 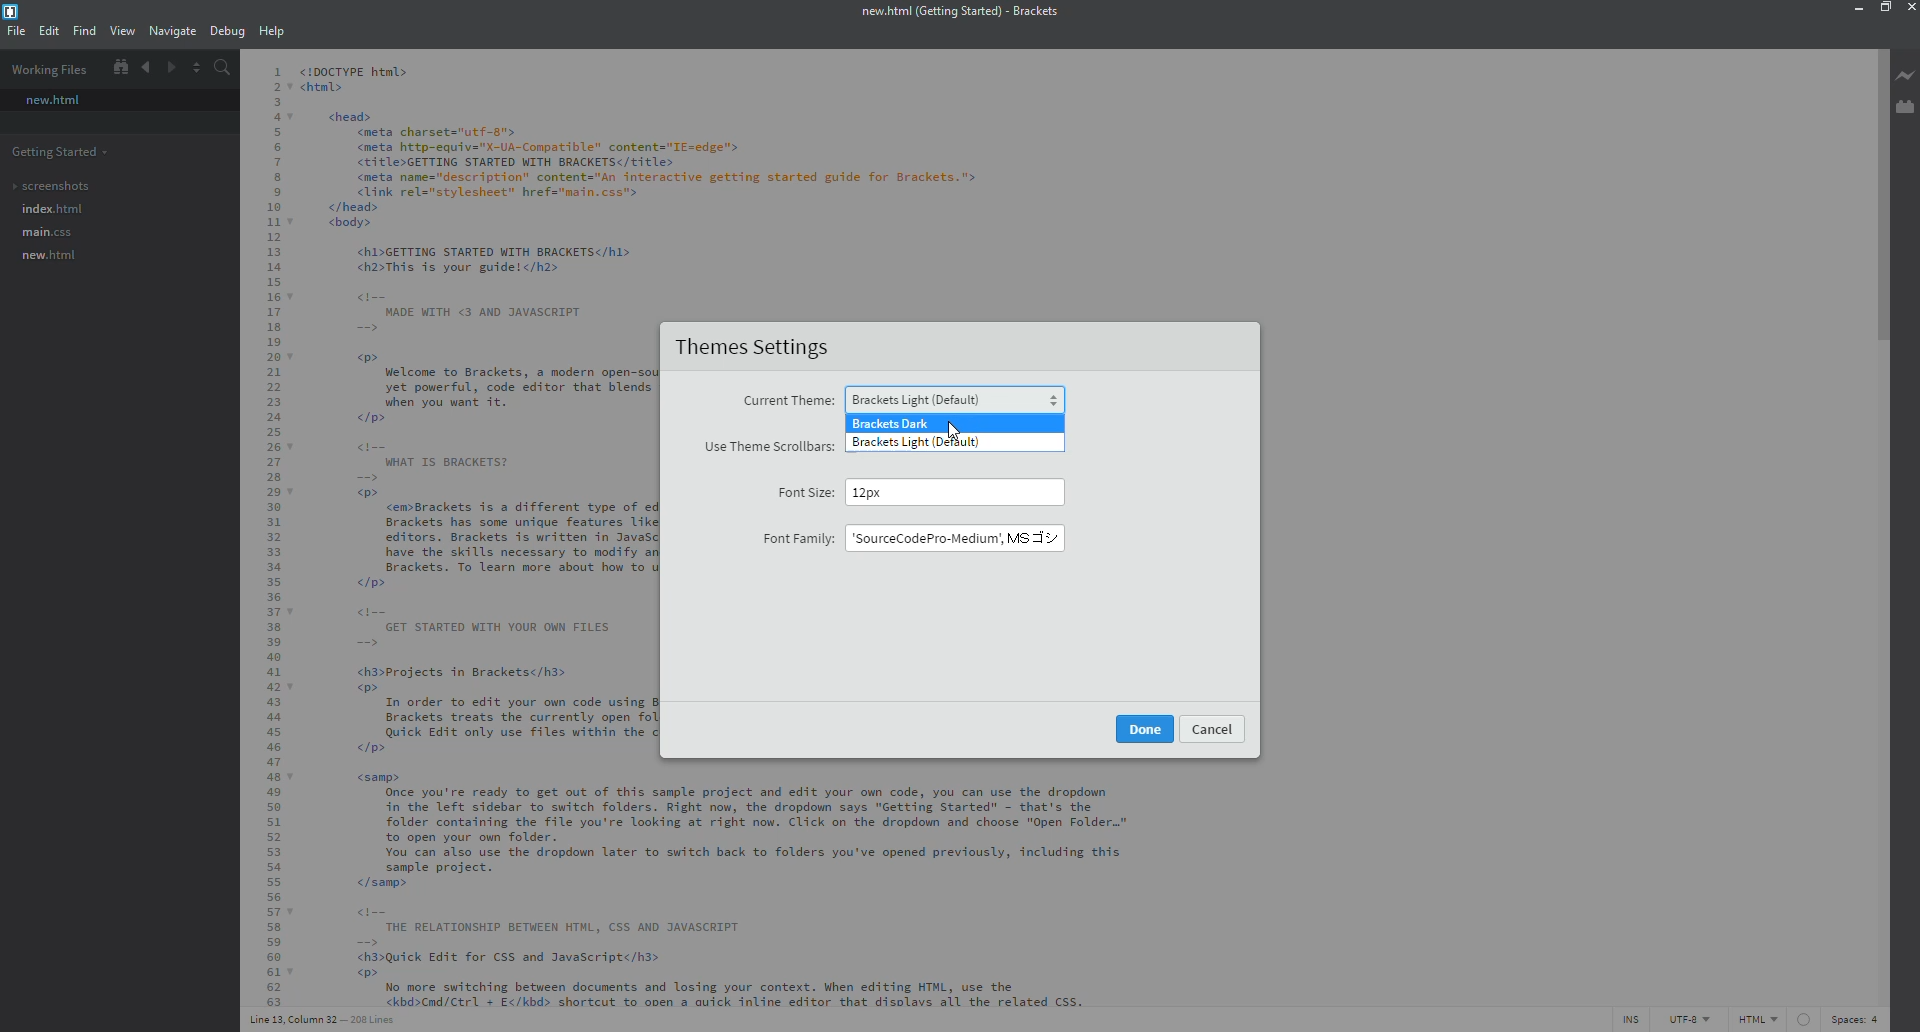 What do you see at coordinates (123, 30) in the screenshot?
I see `view` at bounding box center [123, 30].